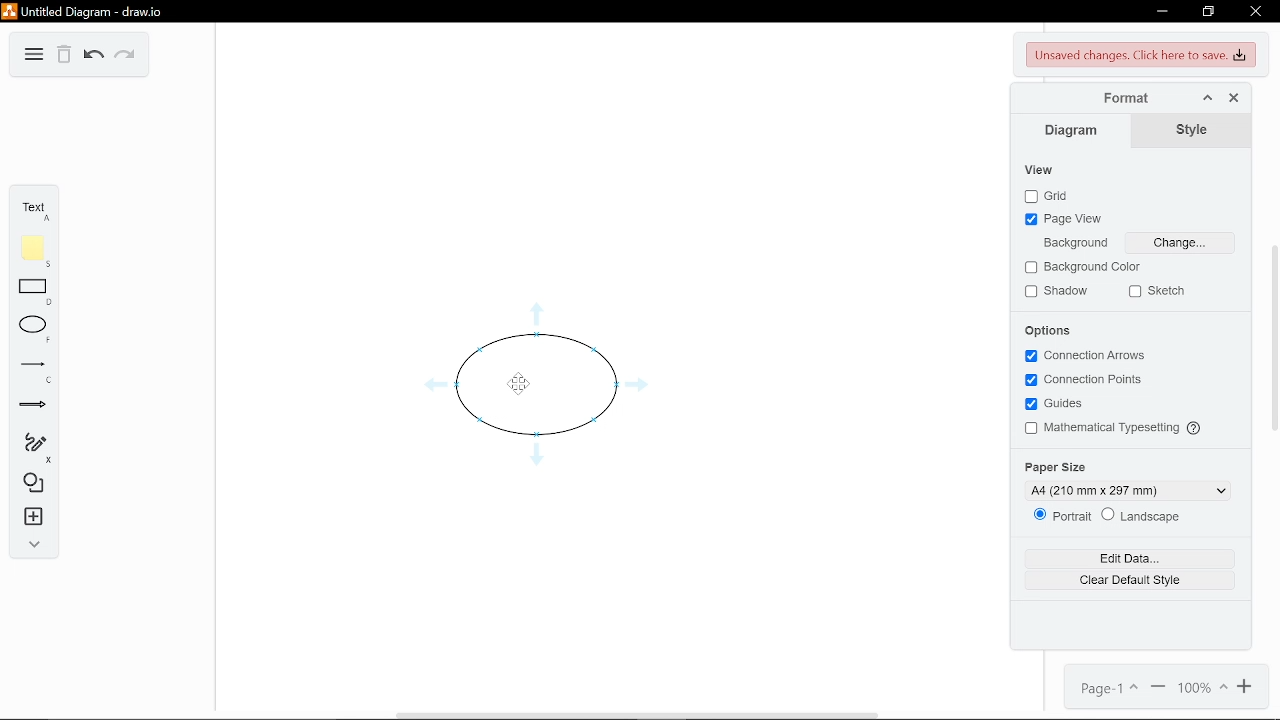  I want to click on Close, so click(1257, 11).